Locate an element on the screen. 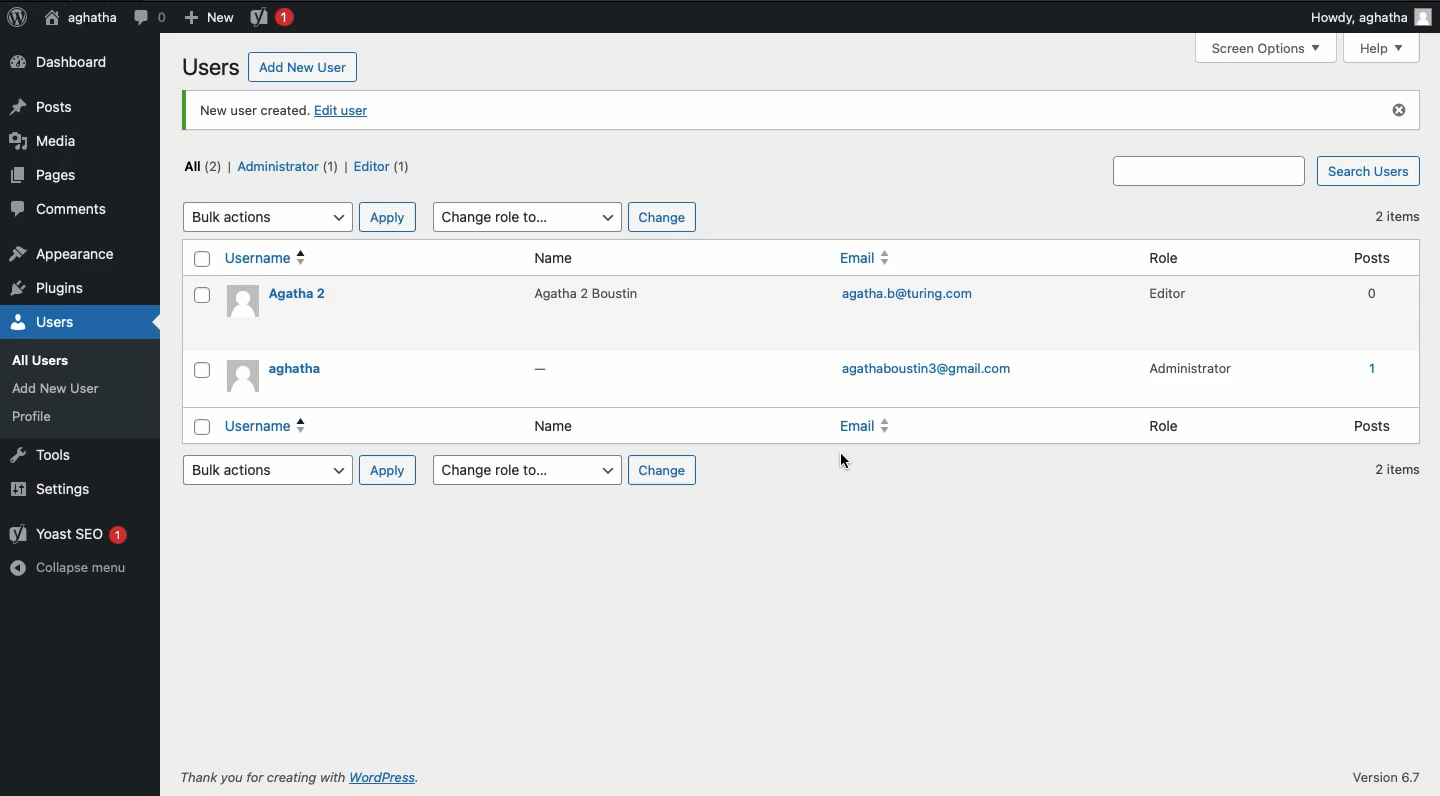  Help is located at coordinates (1381, 48).